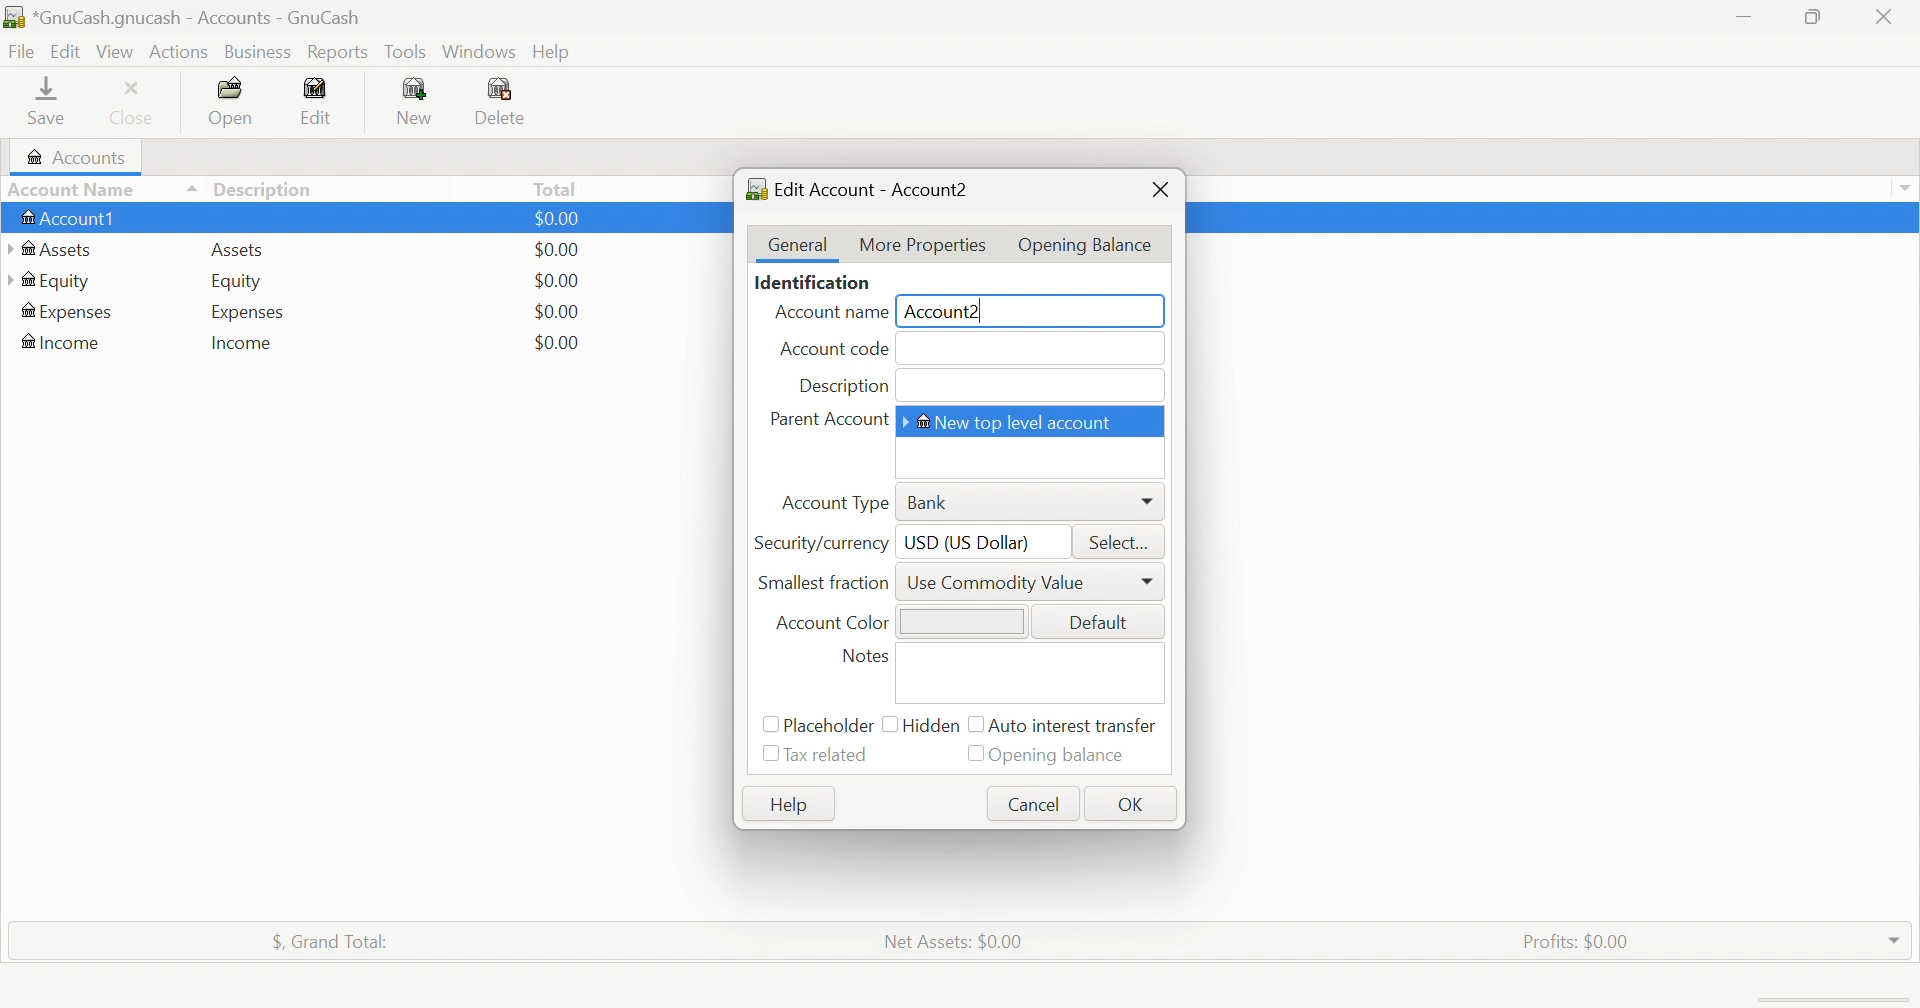 This screenshot has width=1920, height=1008. I want to click on Actions, so click(178, 53).